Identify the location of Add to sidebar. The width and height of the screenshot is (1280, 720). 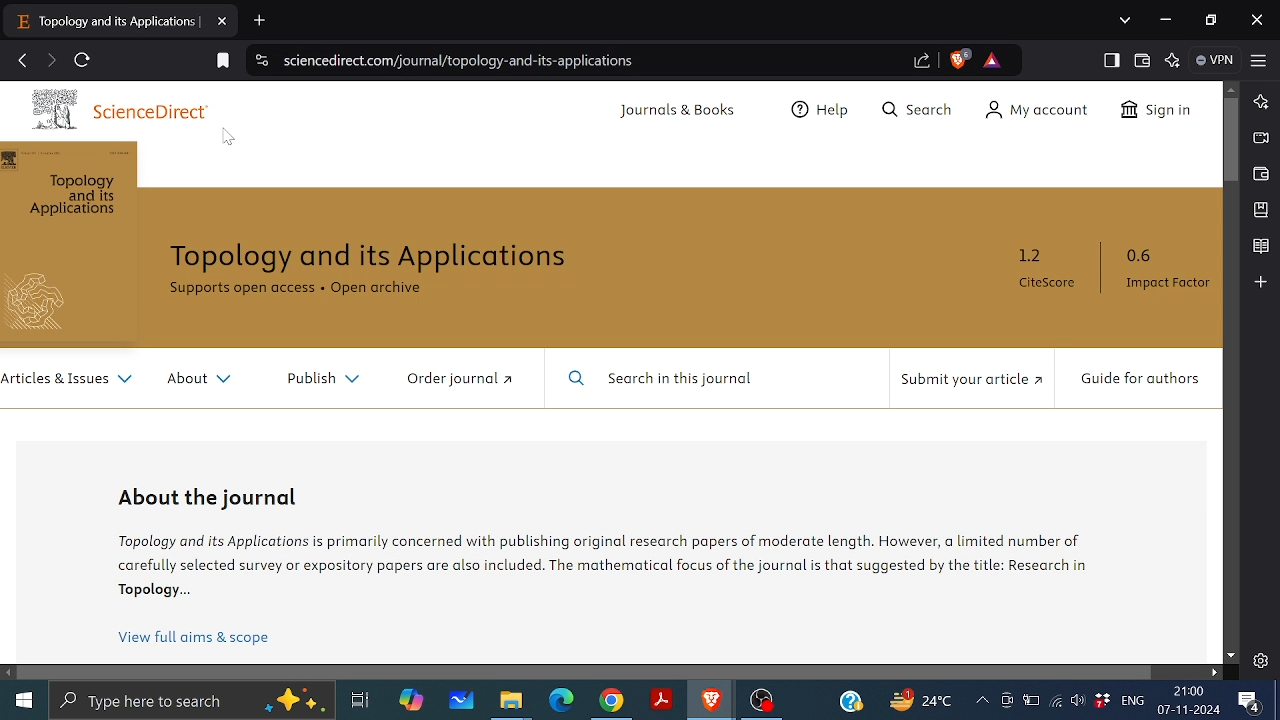
(1259, 282).